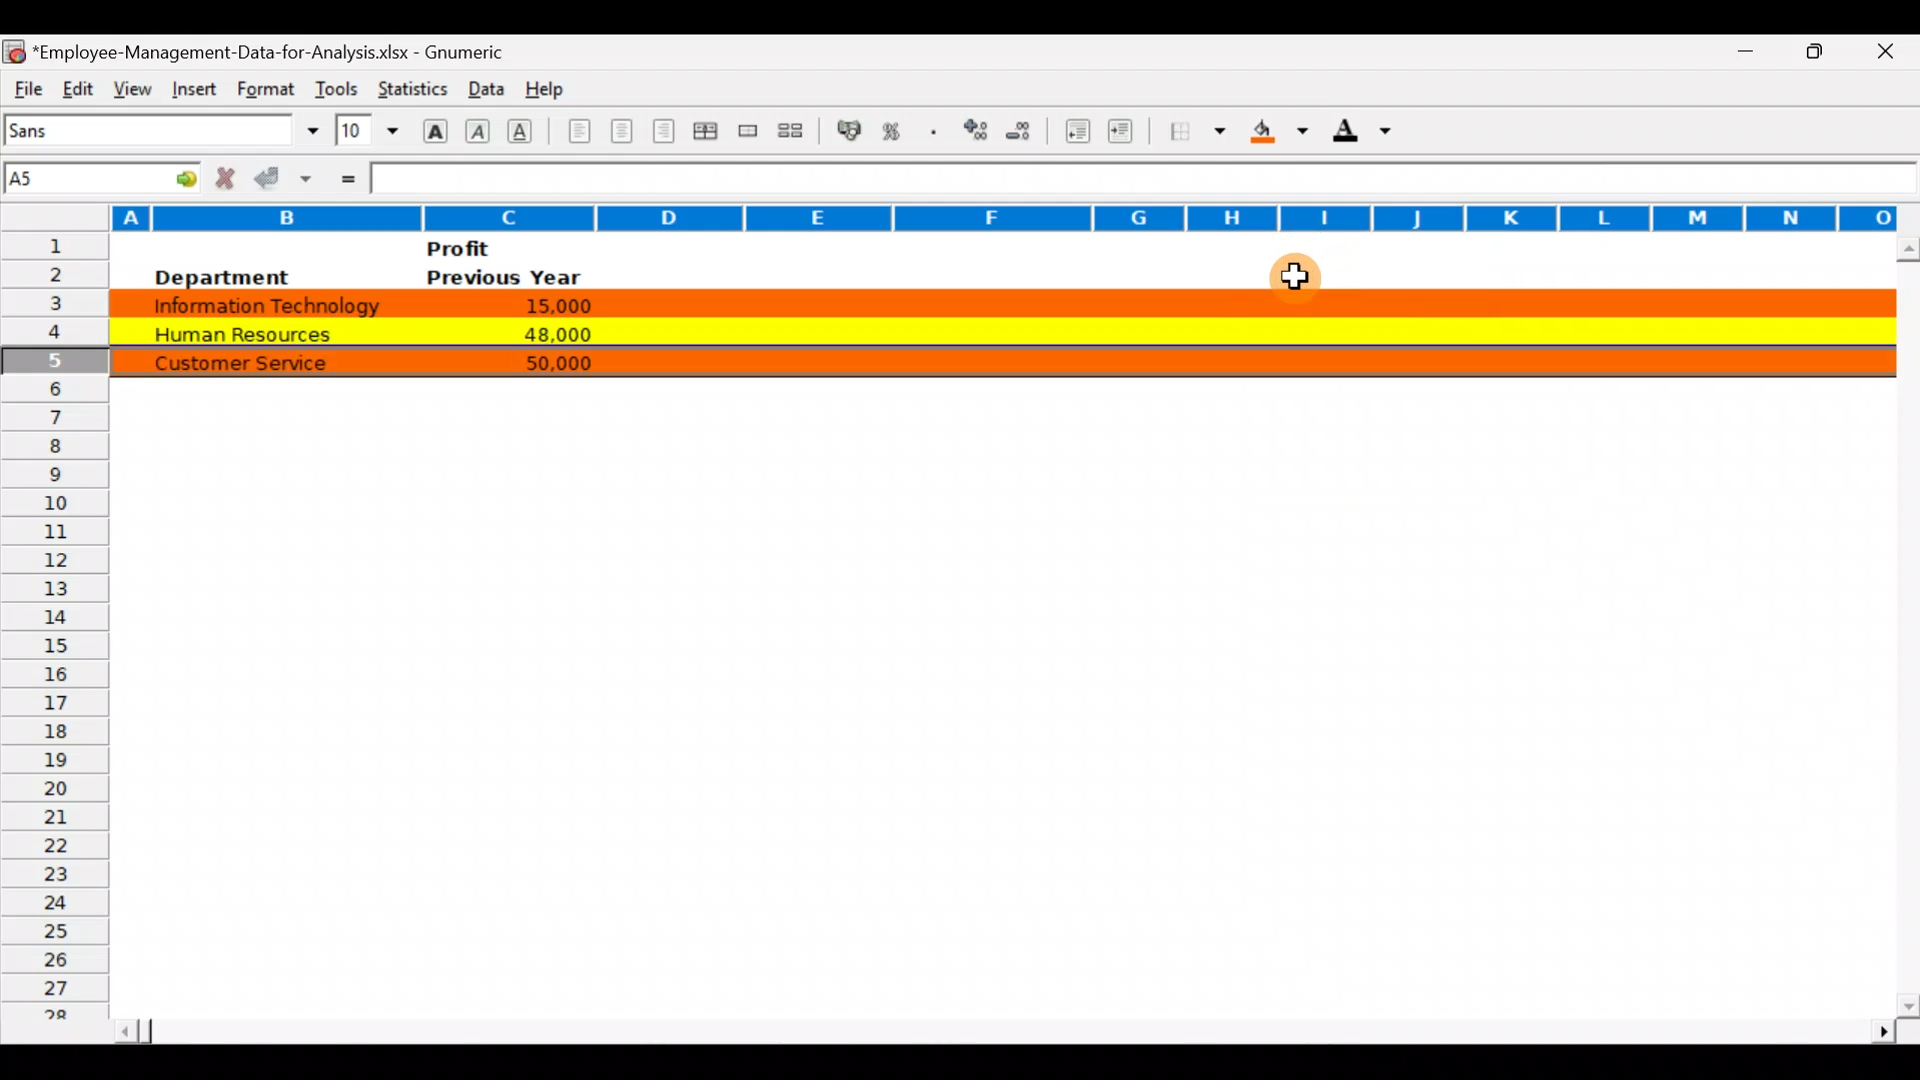 The height and width of the screenshot is (1080, 1920). Describe the element at coordinates (985, 734) in the screenshot. I see `Cells` at that location.